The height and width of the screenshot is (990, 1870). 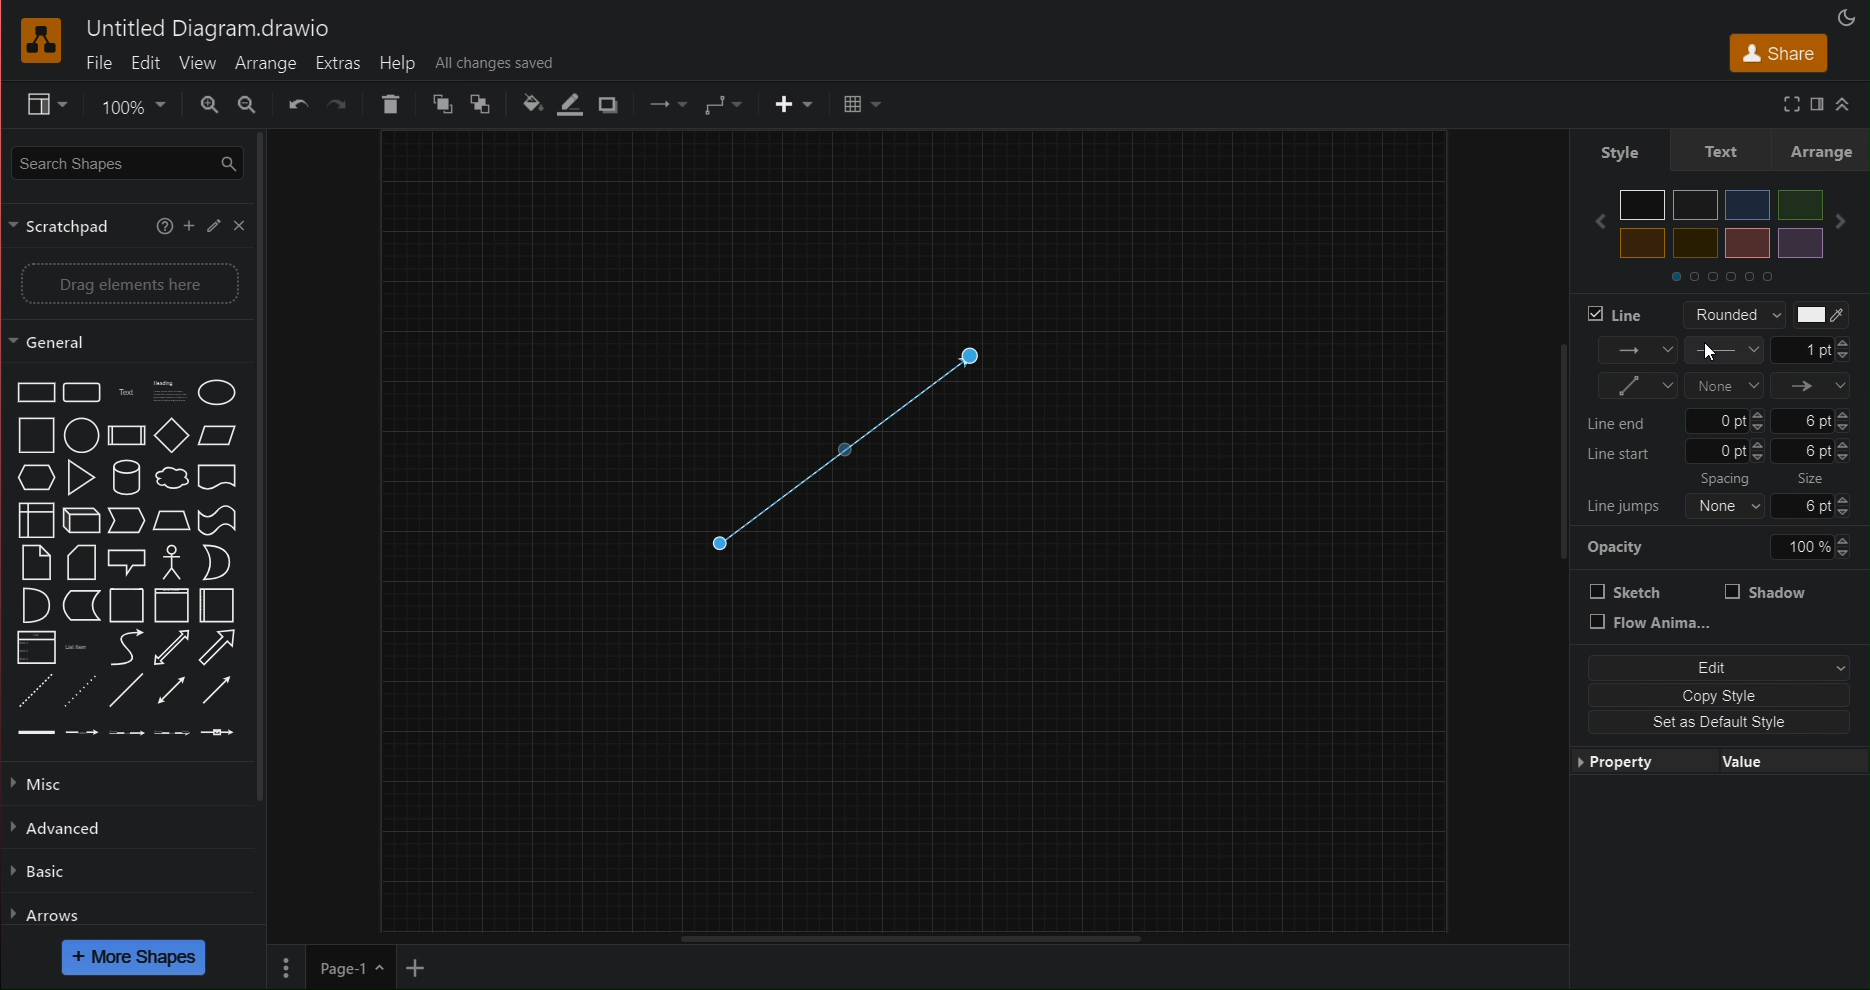 I want to click on File, so click(x=99, y=64).